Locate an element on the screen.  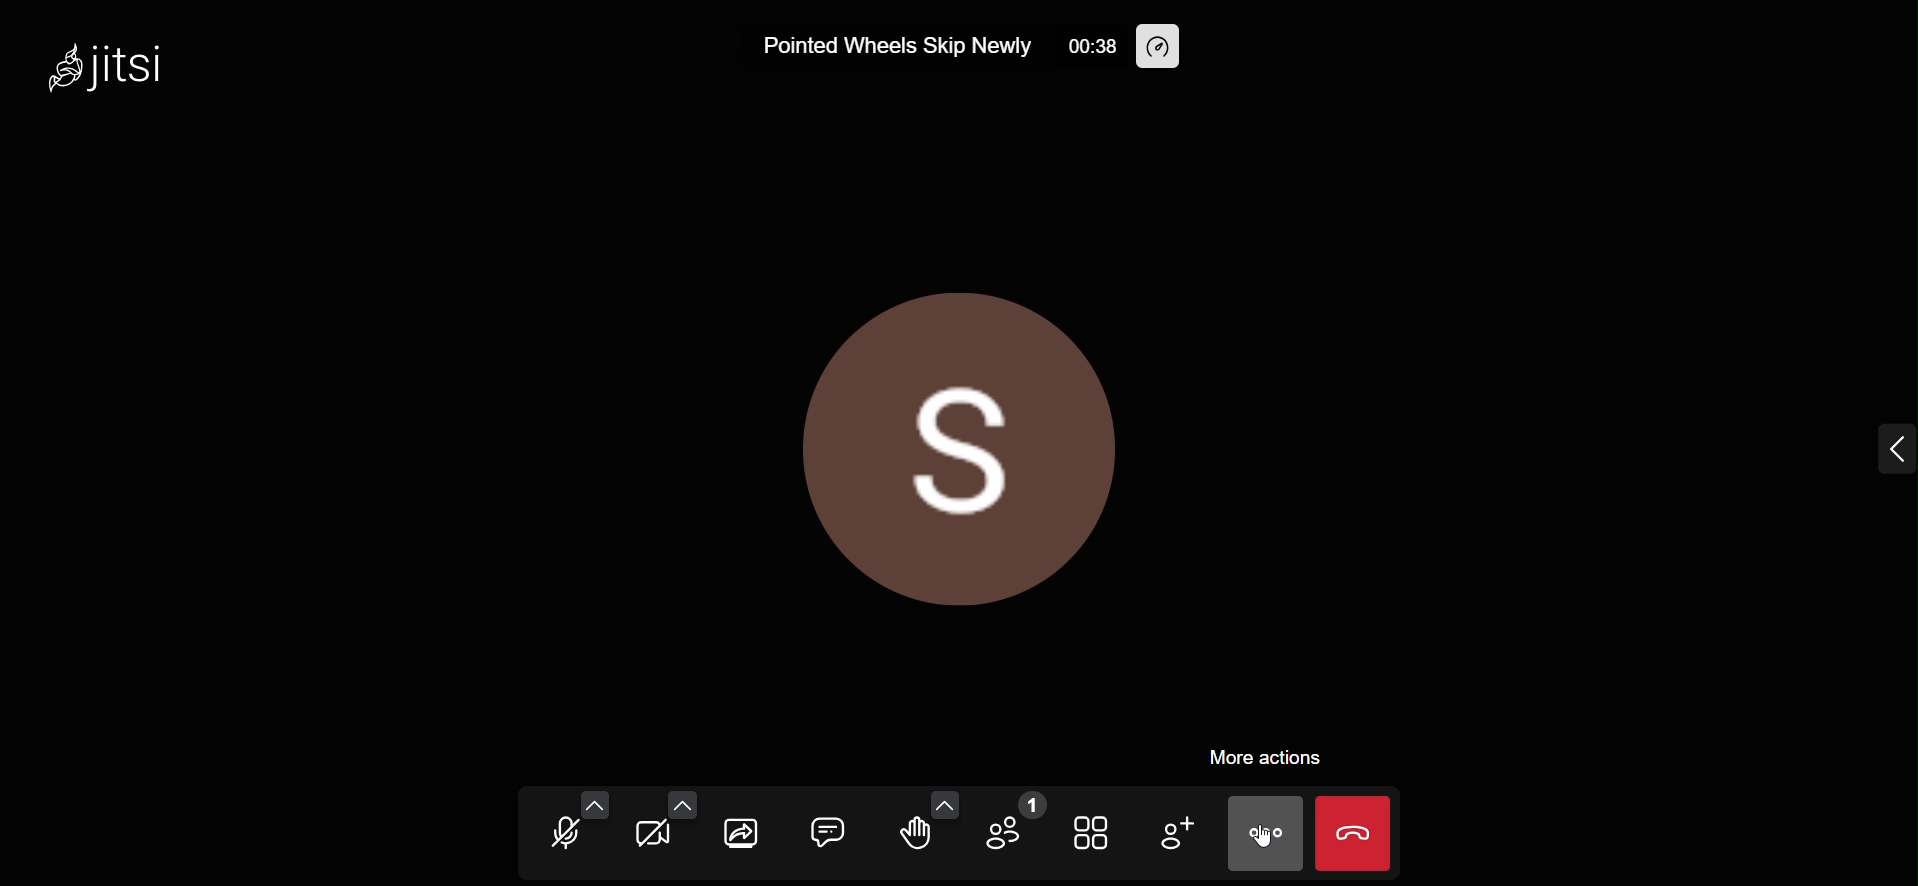
open chat is located at coordinates (825, 835).